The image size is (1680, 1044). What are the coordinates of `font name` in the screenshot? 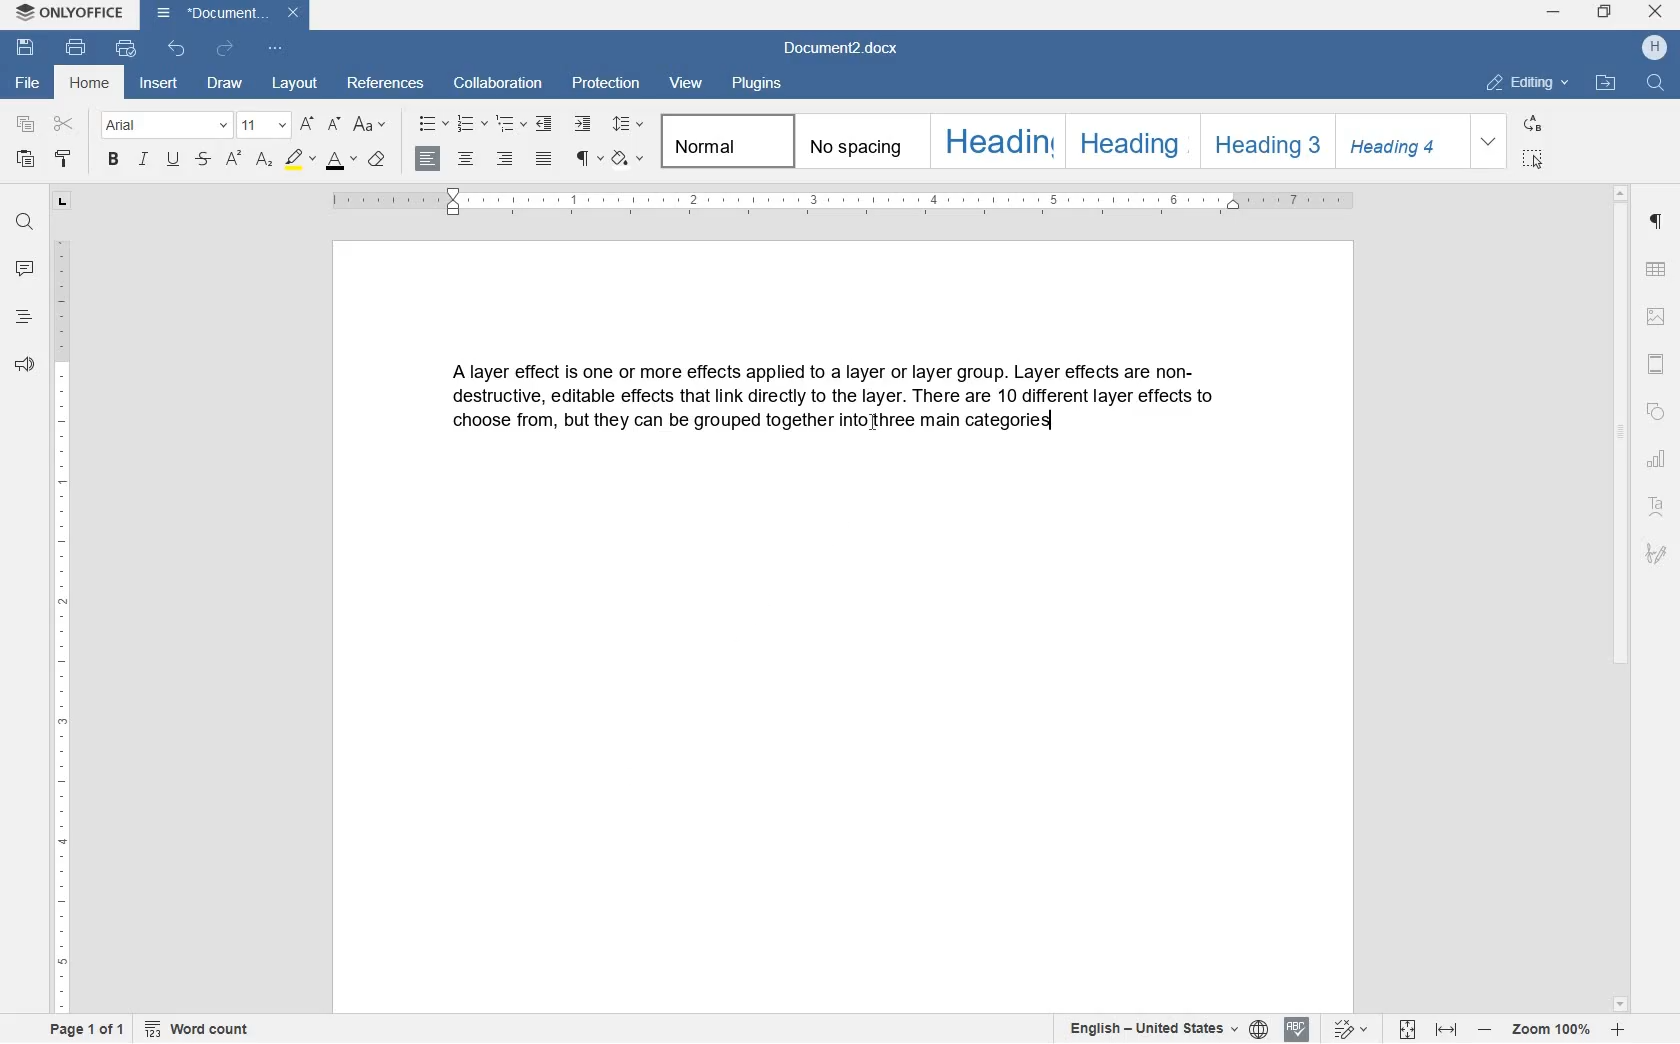 It's located at (163, 125).